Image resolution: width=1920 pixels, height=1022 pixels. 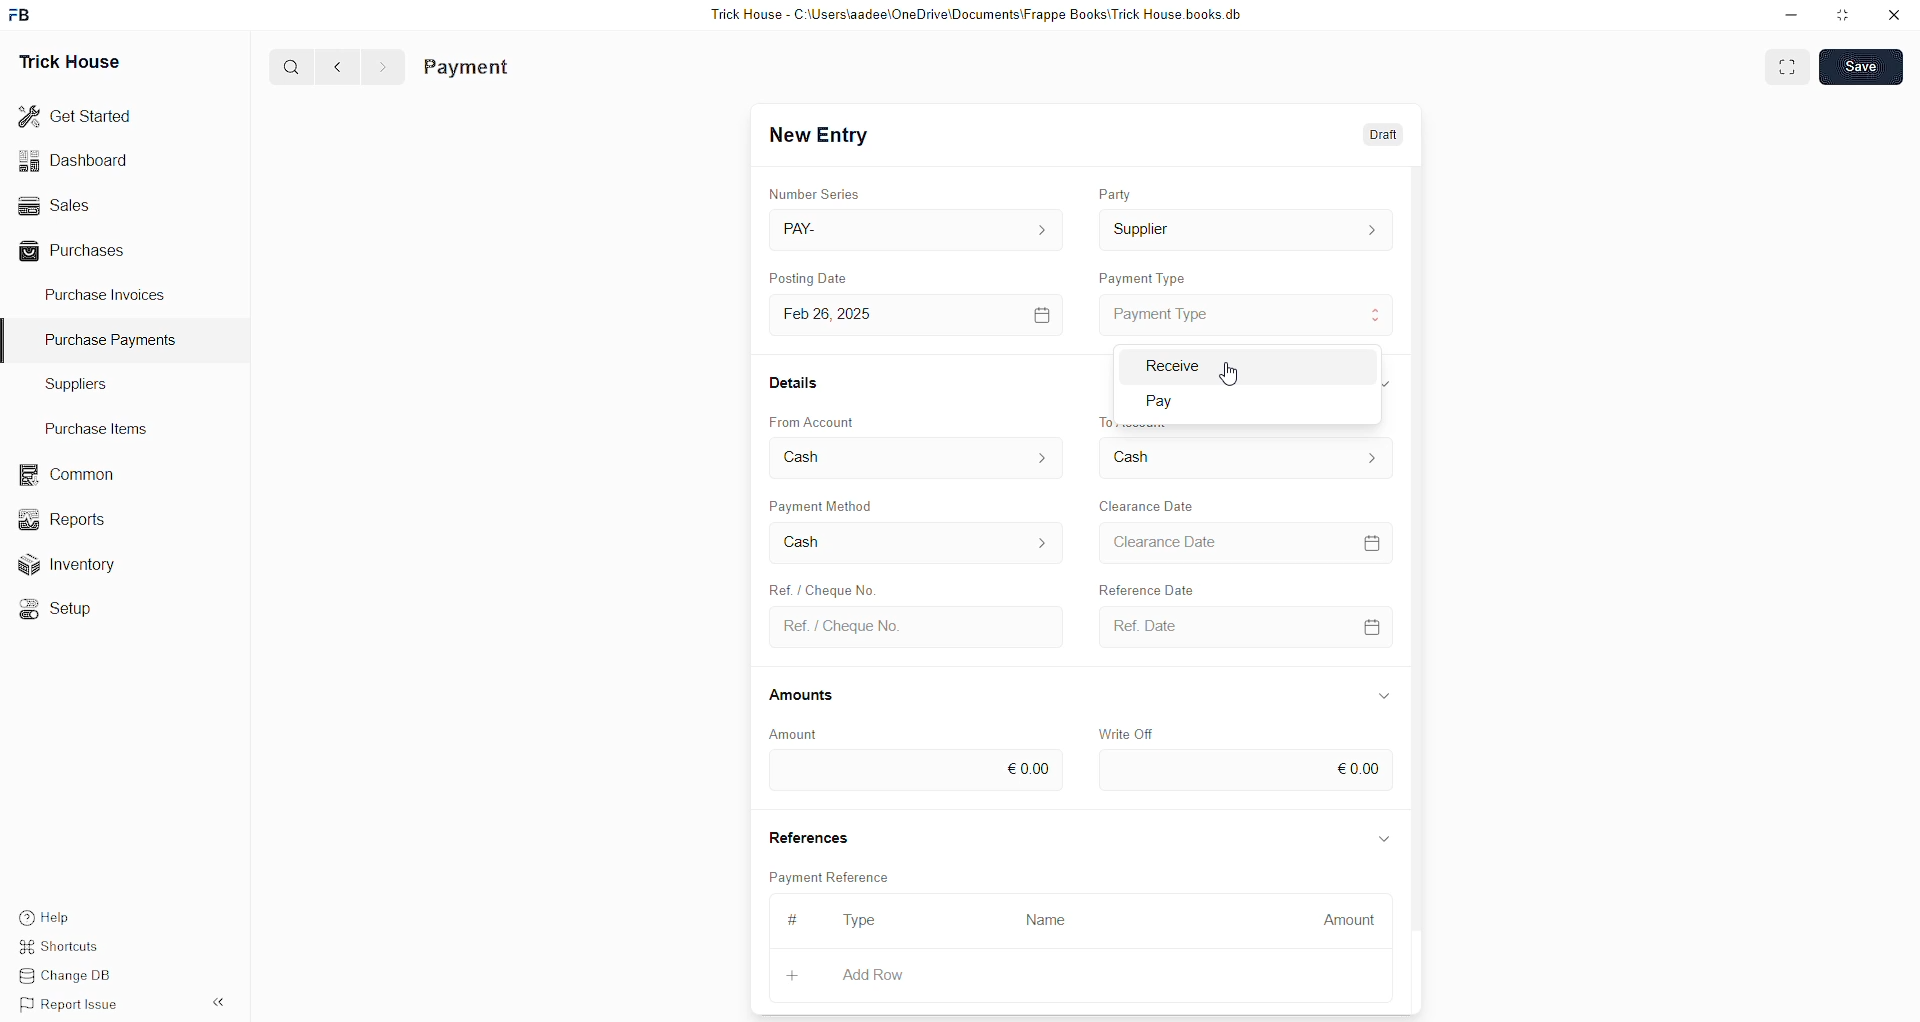 What do you see at coordinates (808, 835) in the screenshot?
I see `References` at bounding box center [808, 835].